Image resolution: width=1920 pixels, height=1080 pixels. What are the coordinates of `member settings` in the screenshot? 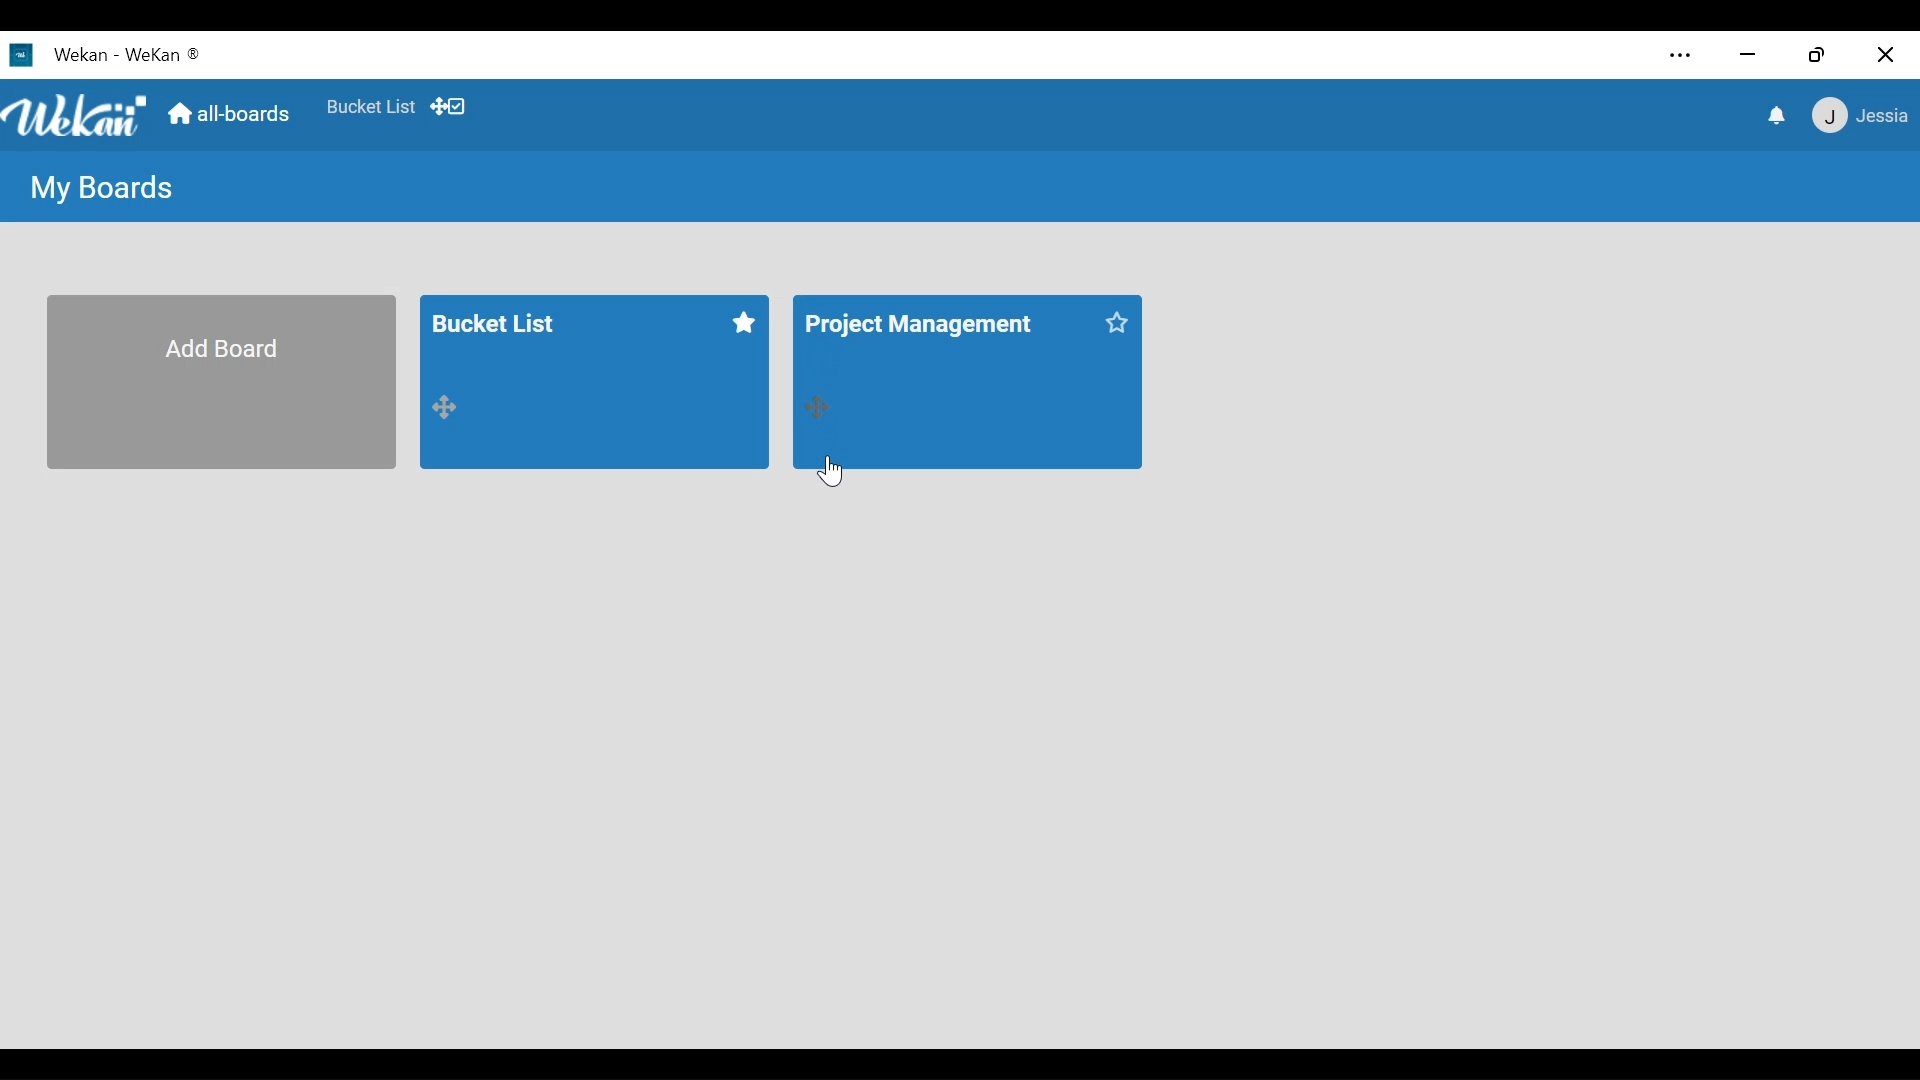 It's located at (1859, 112).